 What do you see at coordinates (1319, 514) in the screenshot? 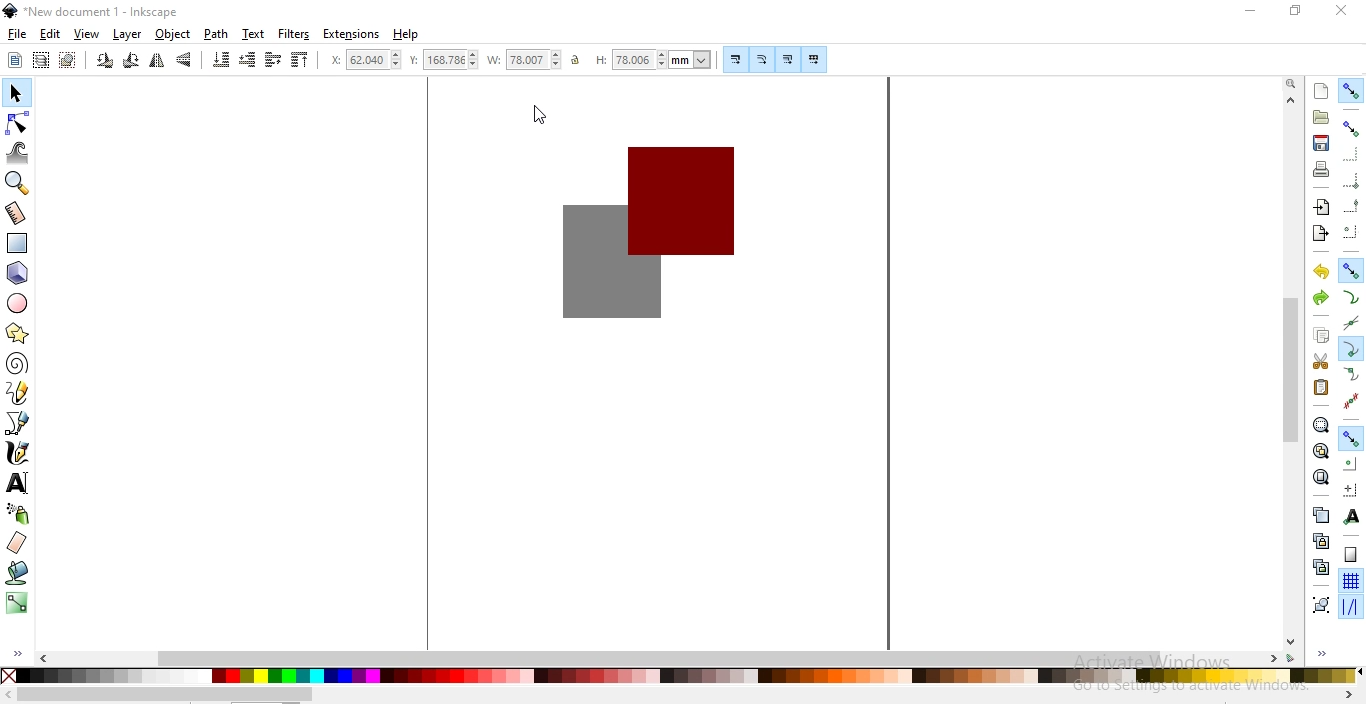
I see `create duplicate` at bounding box center [1319, 514].